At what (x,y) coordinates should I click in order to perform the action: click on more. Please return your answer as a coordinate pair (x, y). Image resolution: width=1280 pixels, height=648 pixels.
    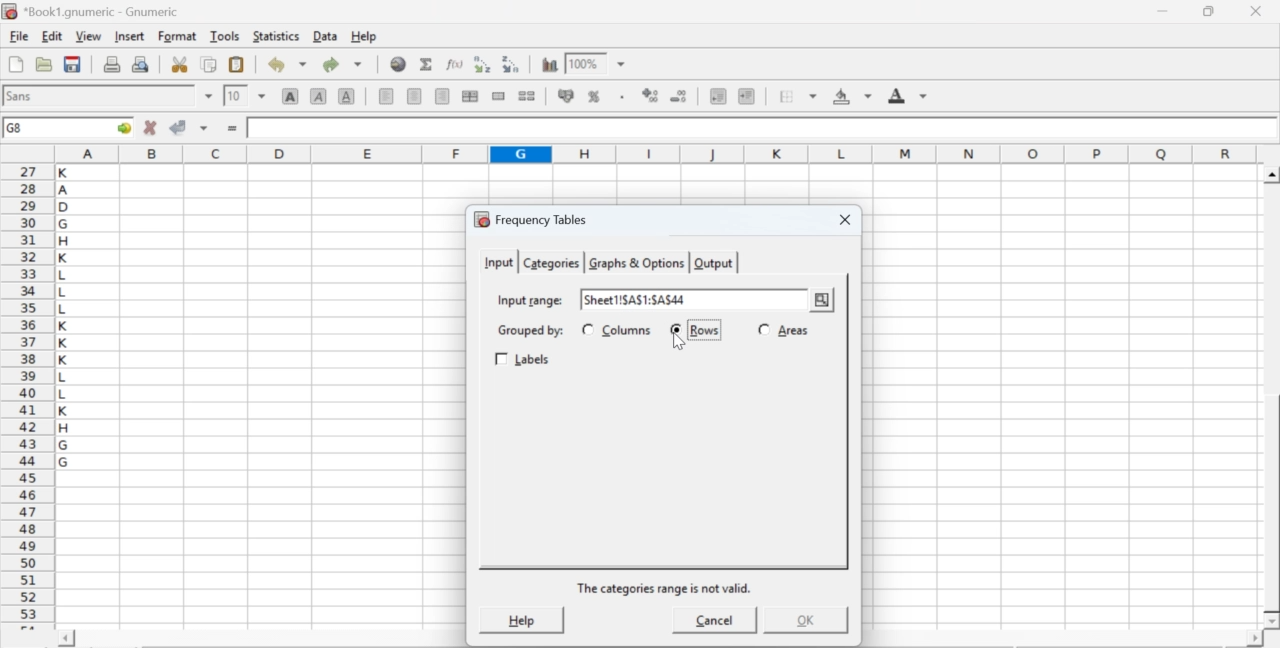
    Looking at the image, I should click on (822, 301).